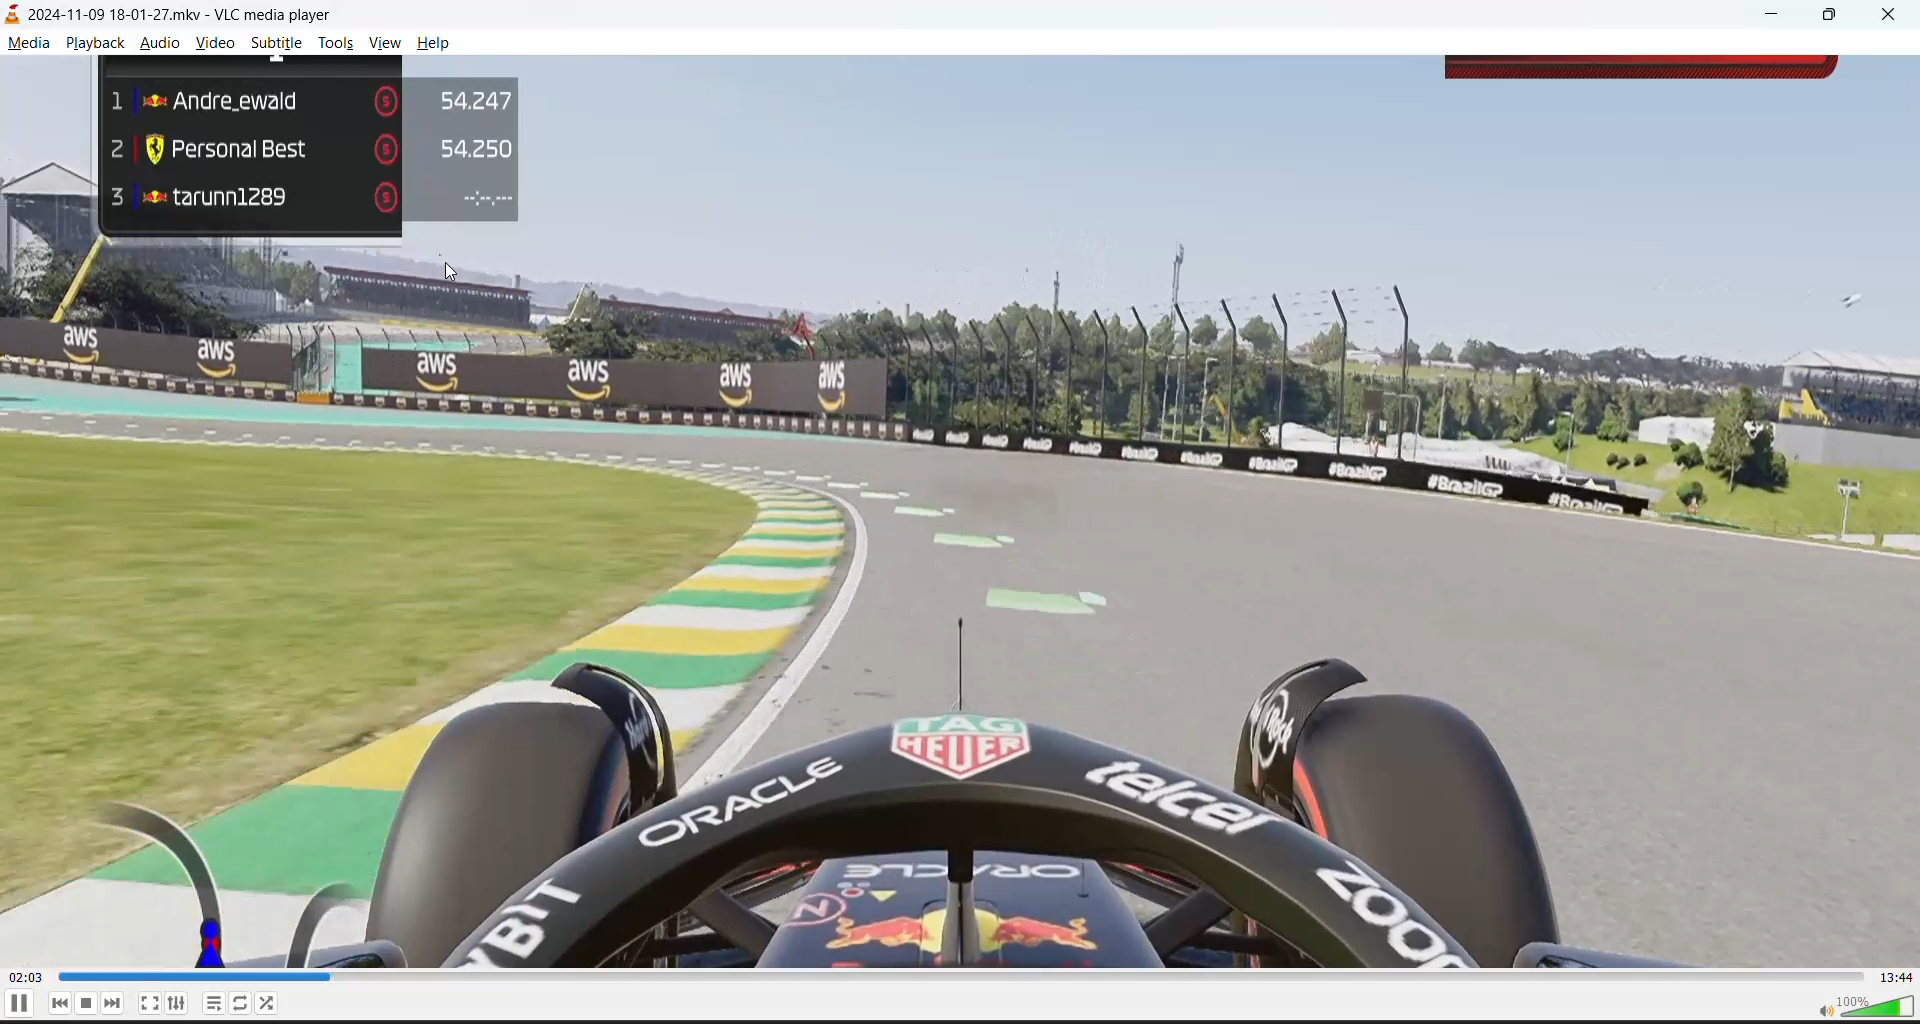 This screenshot has width=1920, height=1024. Describe the element at coordinates (438, 42) in the screenshot. I see `help` at that location.